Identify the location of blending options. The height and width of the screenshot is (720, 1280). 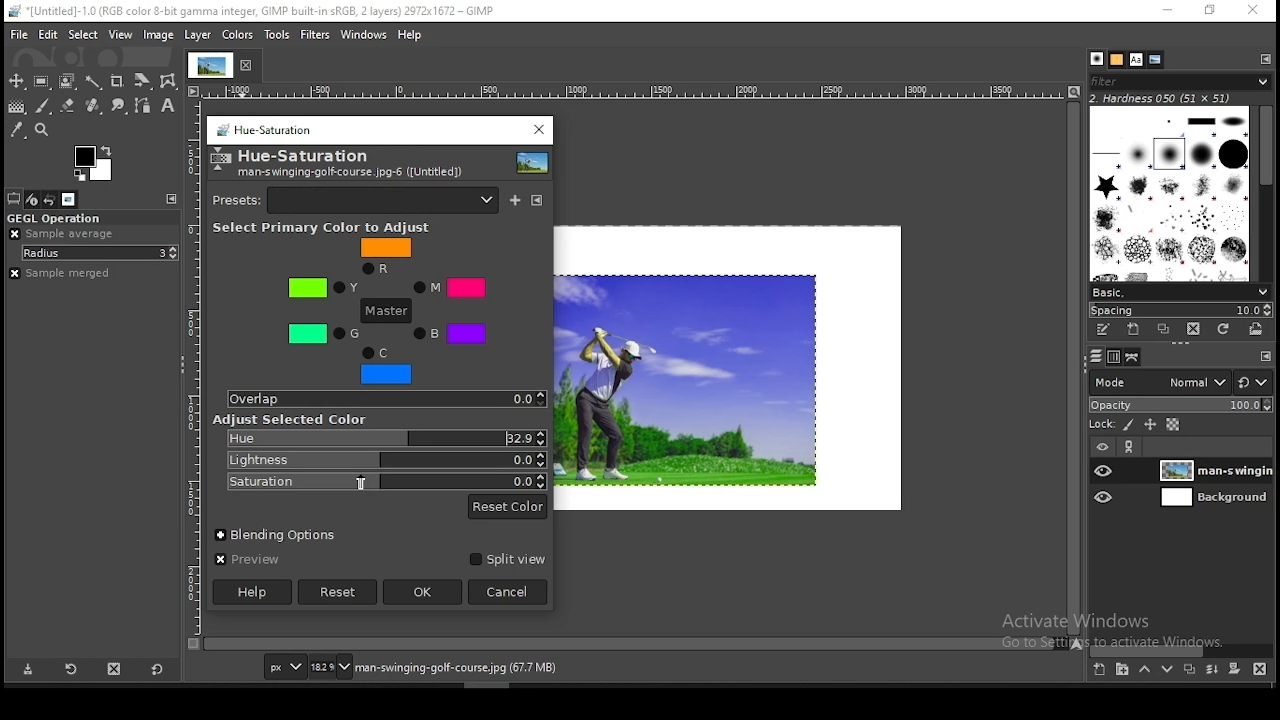
(280, 536).